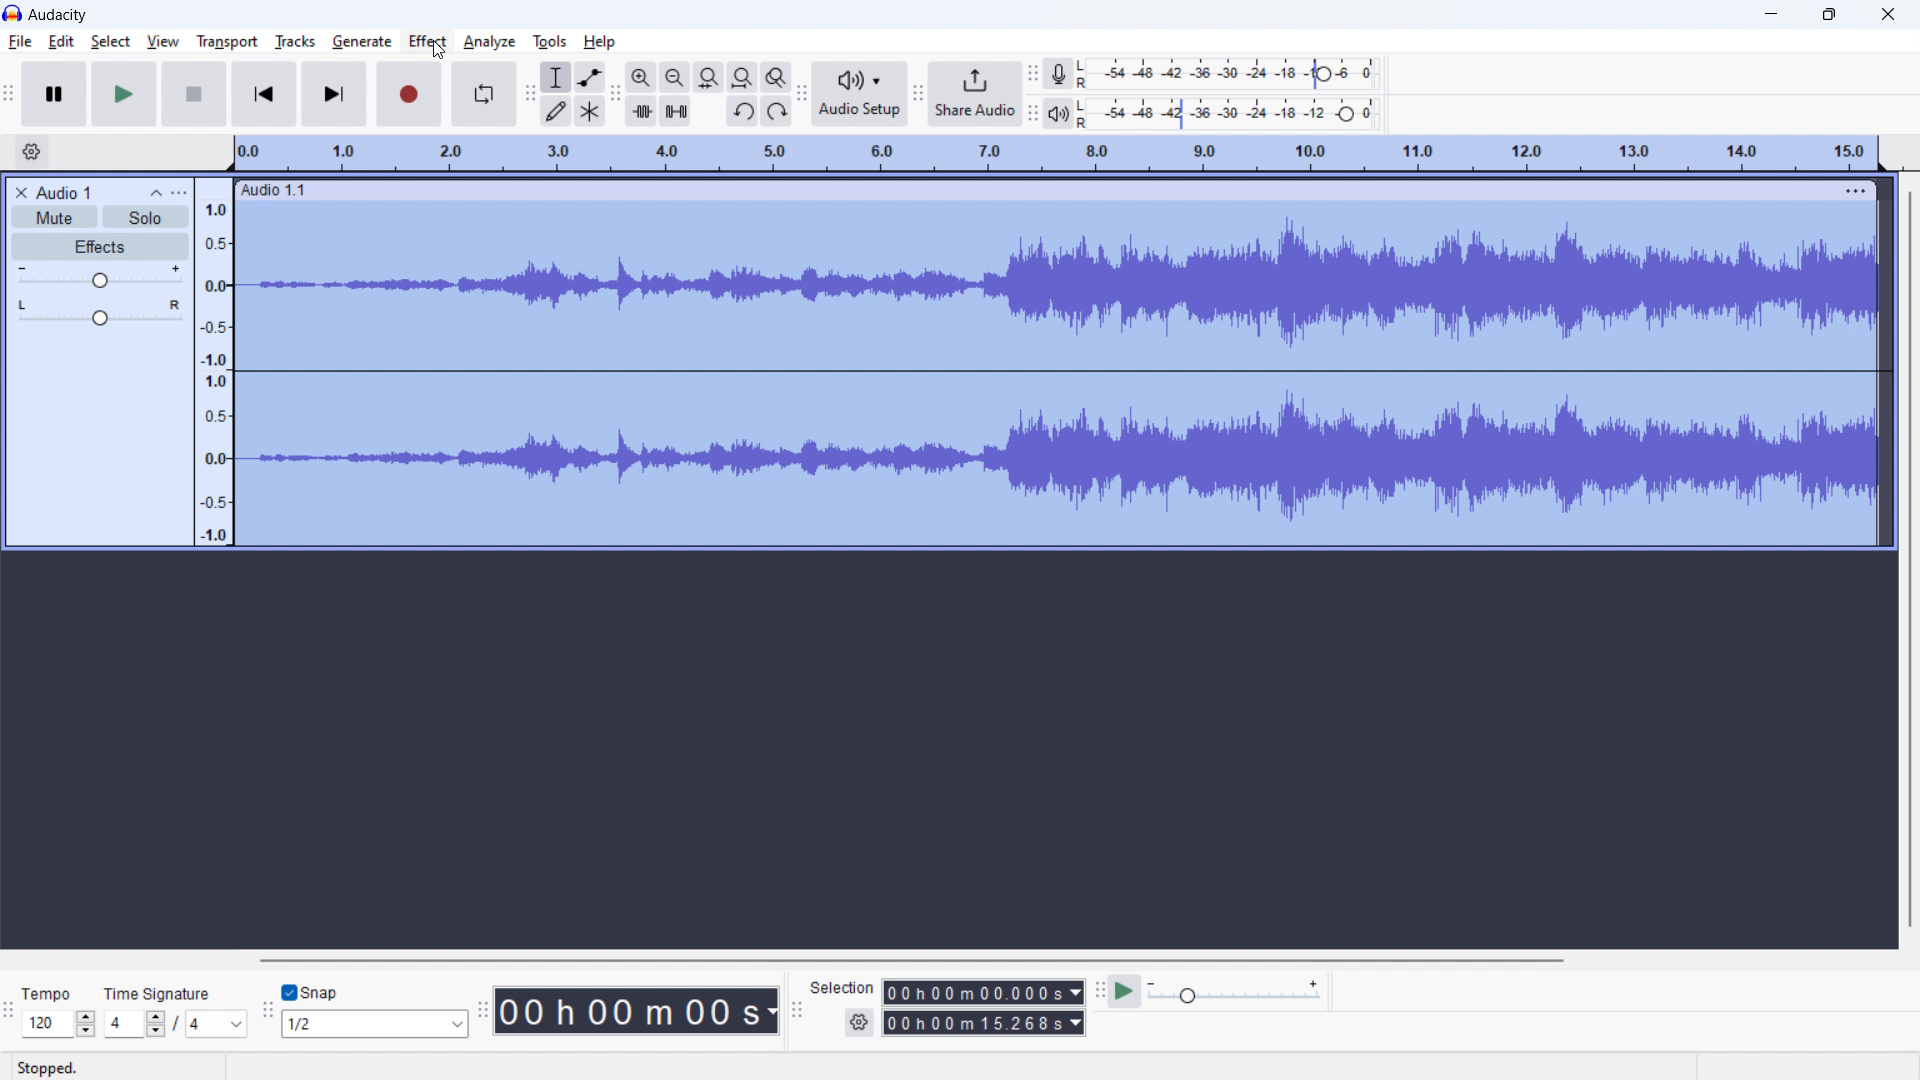  What do you see at coordinates (1911, 553) in the screenshot?
I see `vertical scrollbar` at bounding box center [1911, 553].